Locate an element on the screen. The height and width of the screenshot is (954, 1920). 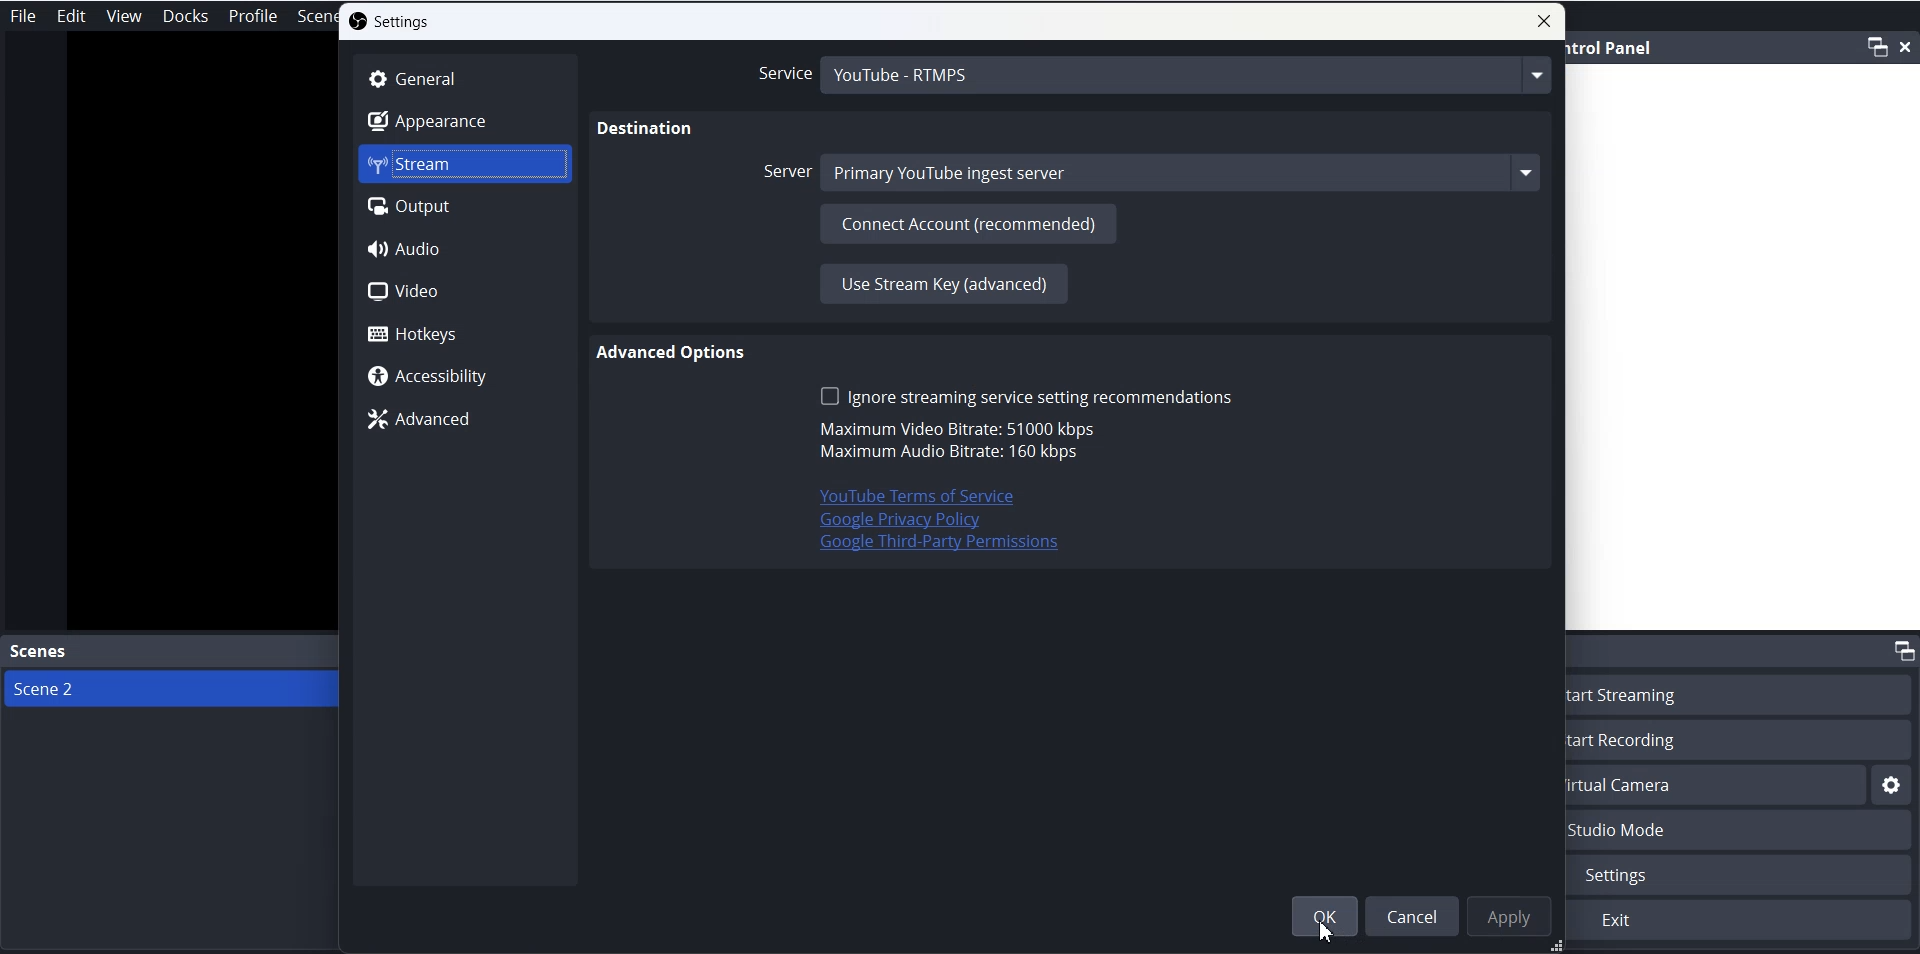
control panel is located at coordinates (1613, 48).